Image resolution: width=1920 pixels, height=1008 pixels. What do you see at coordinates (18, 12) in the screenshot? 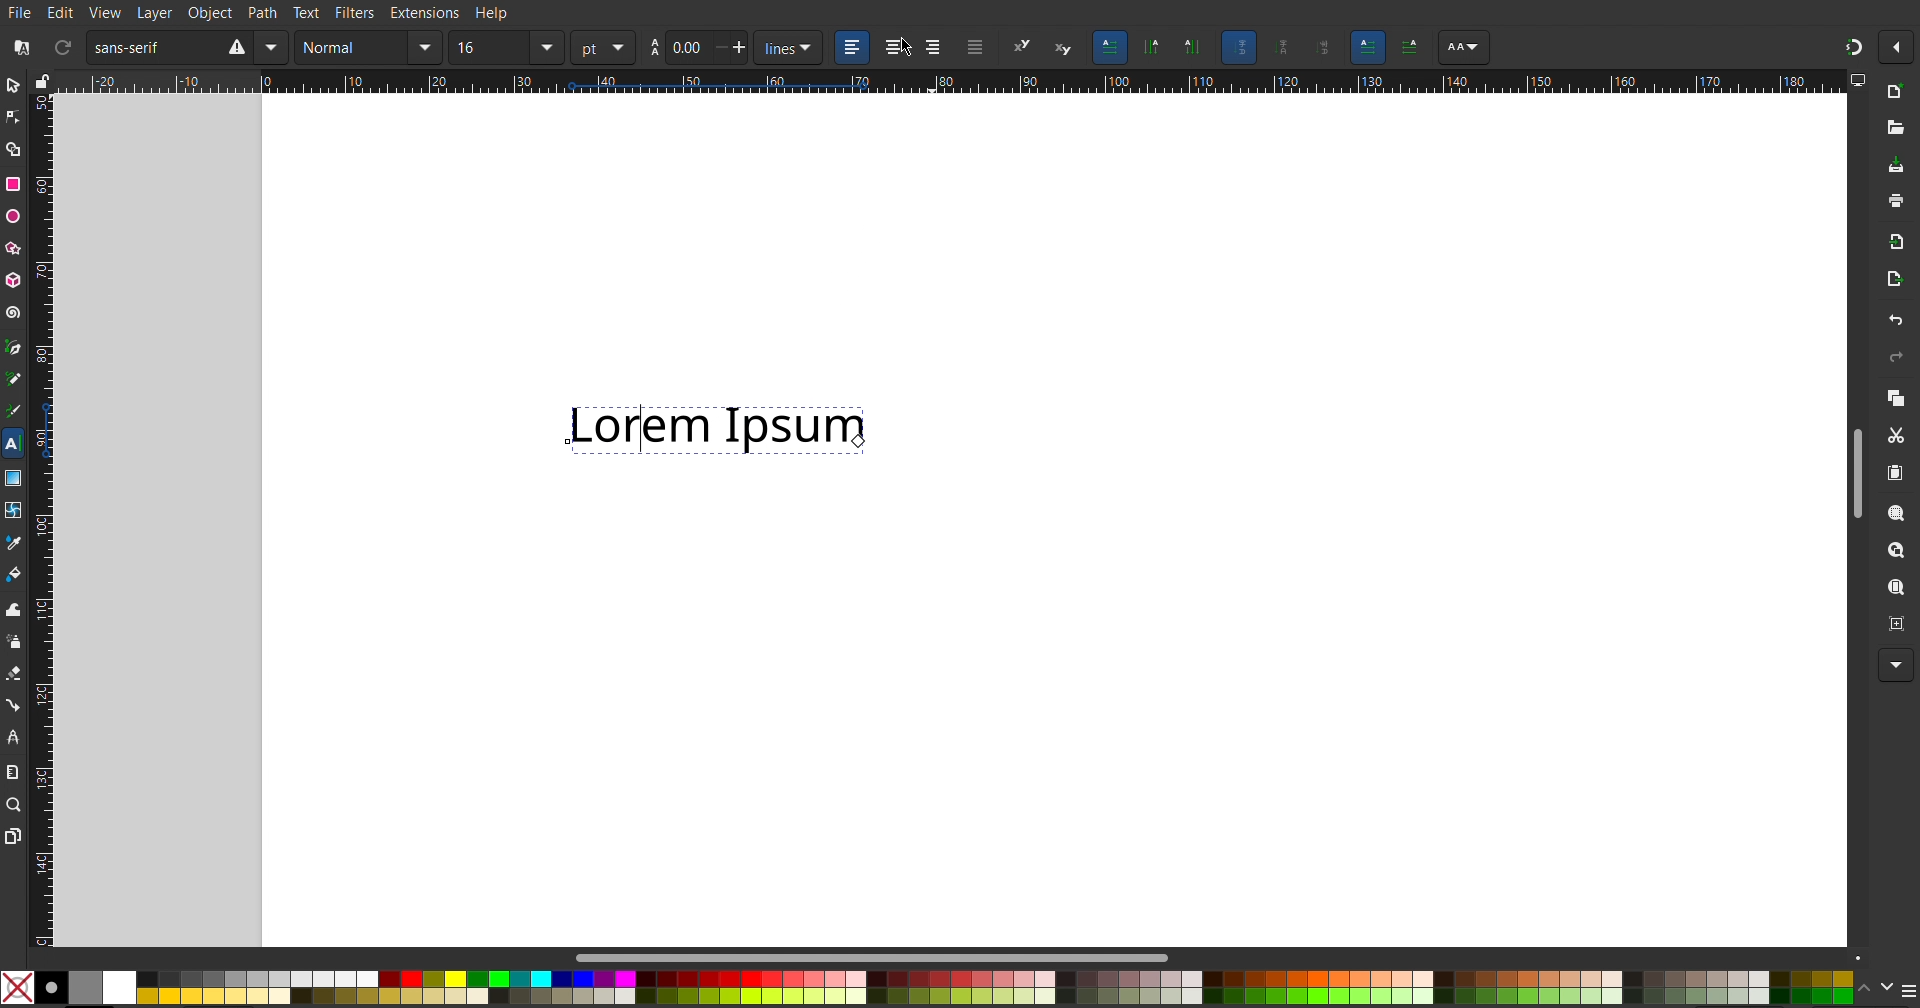
I see `FIle` at bounding box center [18, 12].